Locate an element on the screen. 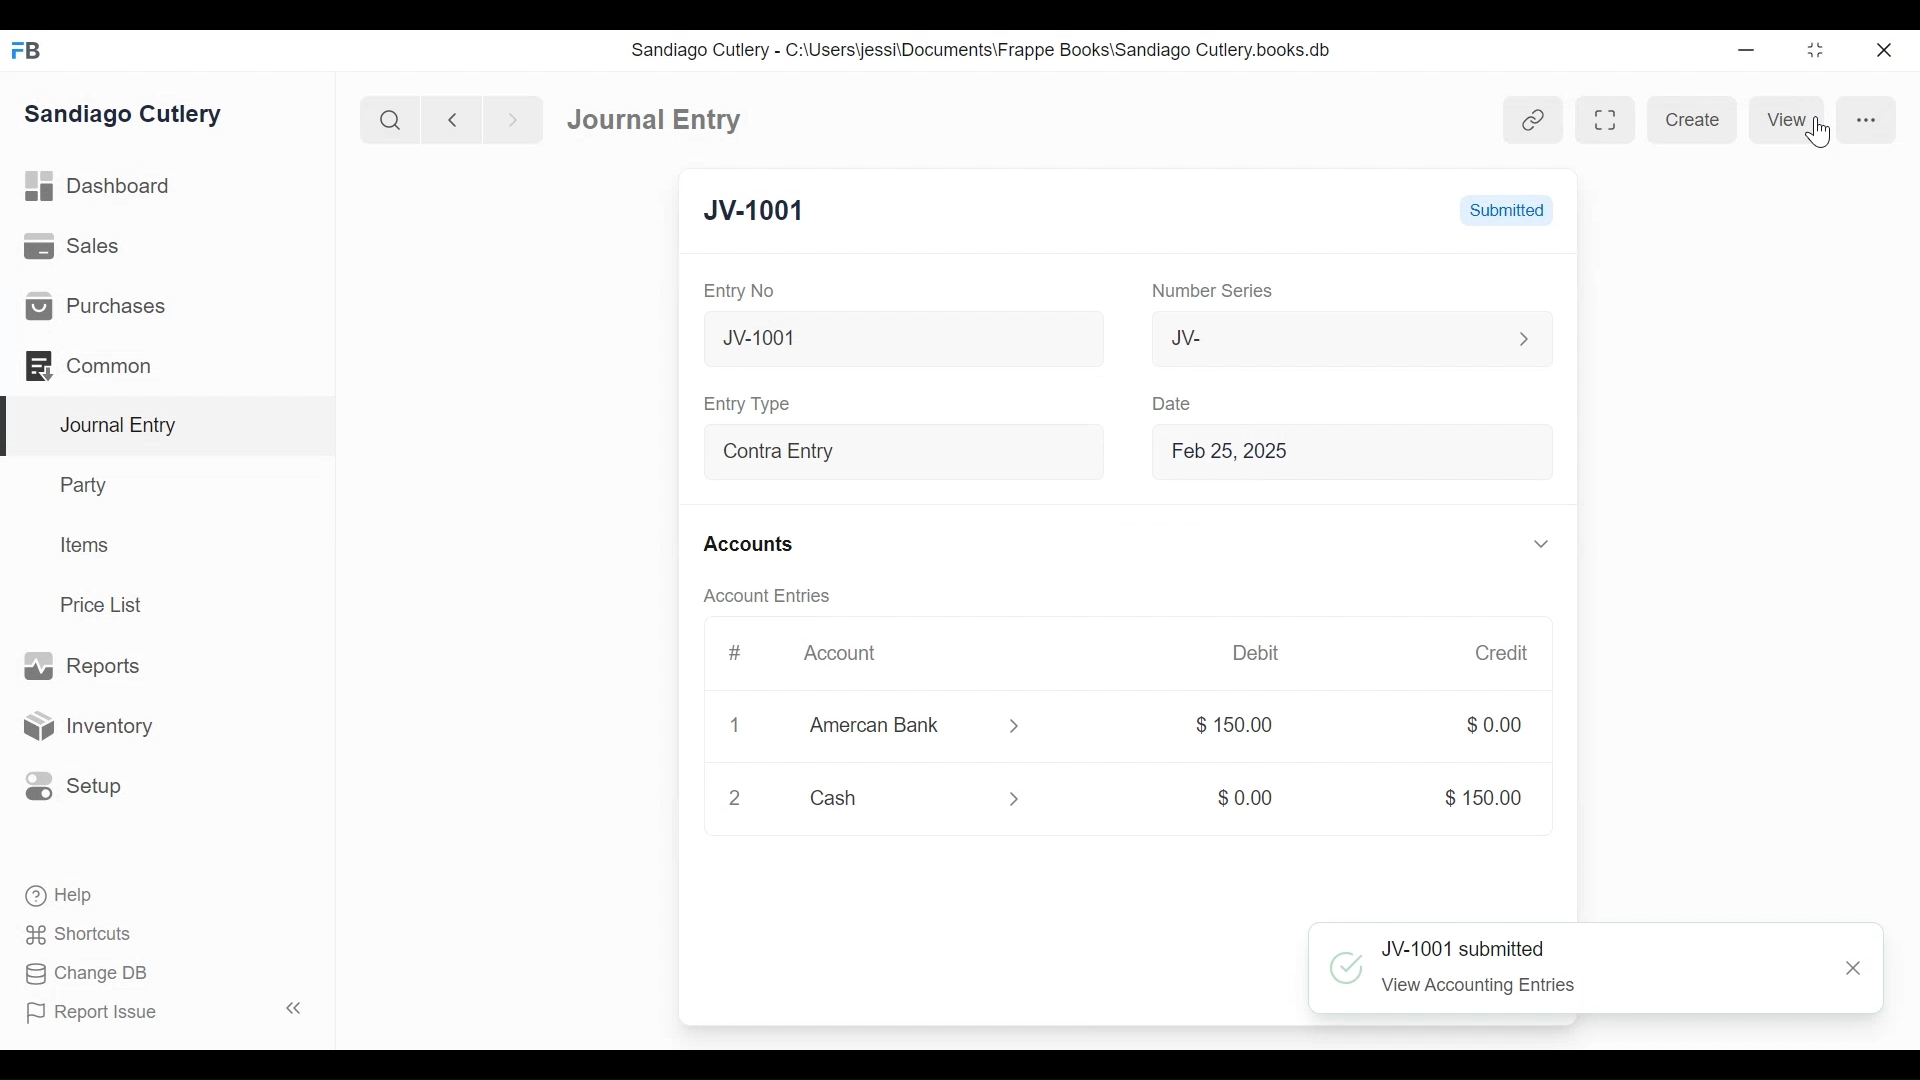  1 is located at coordinates (732, 725).